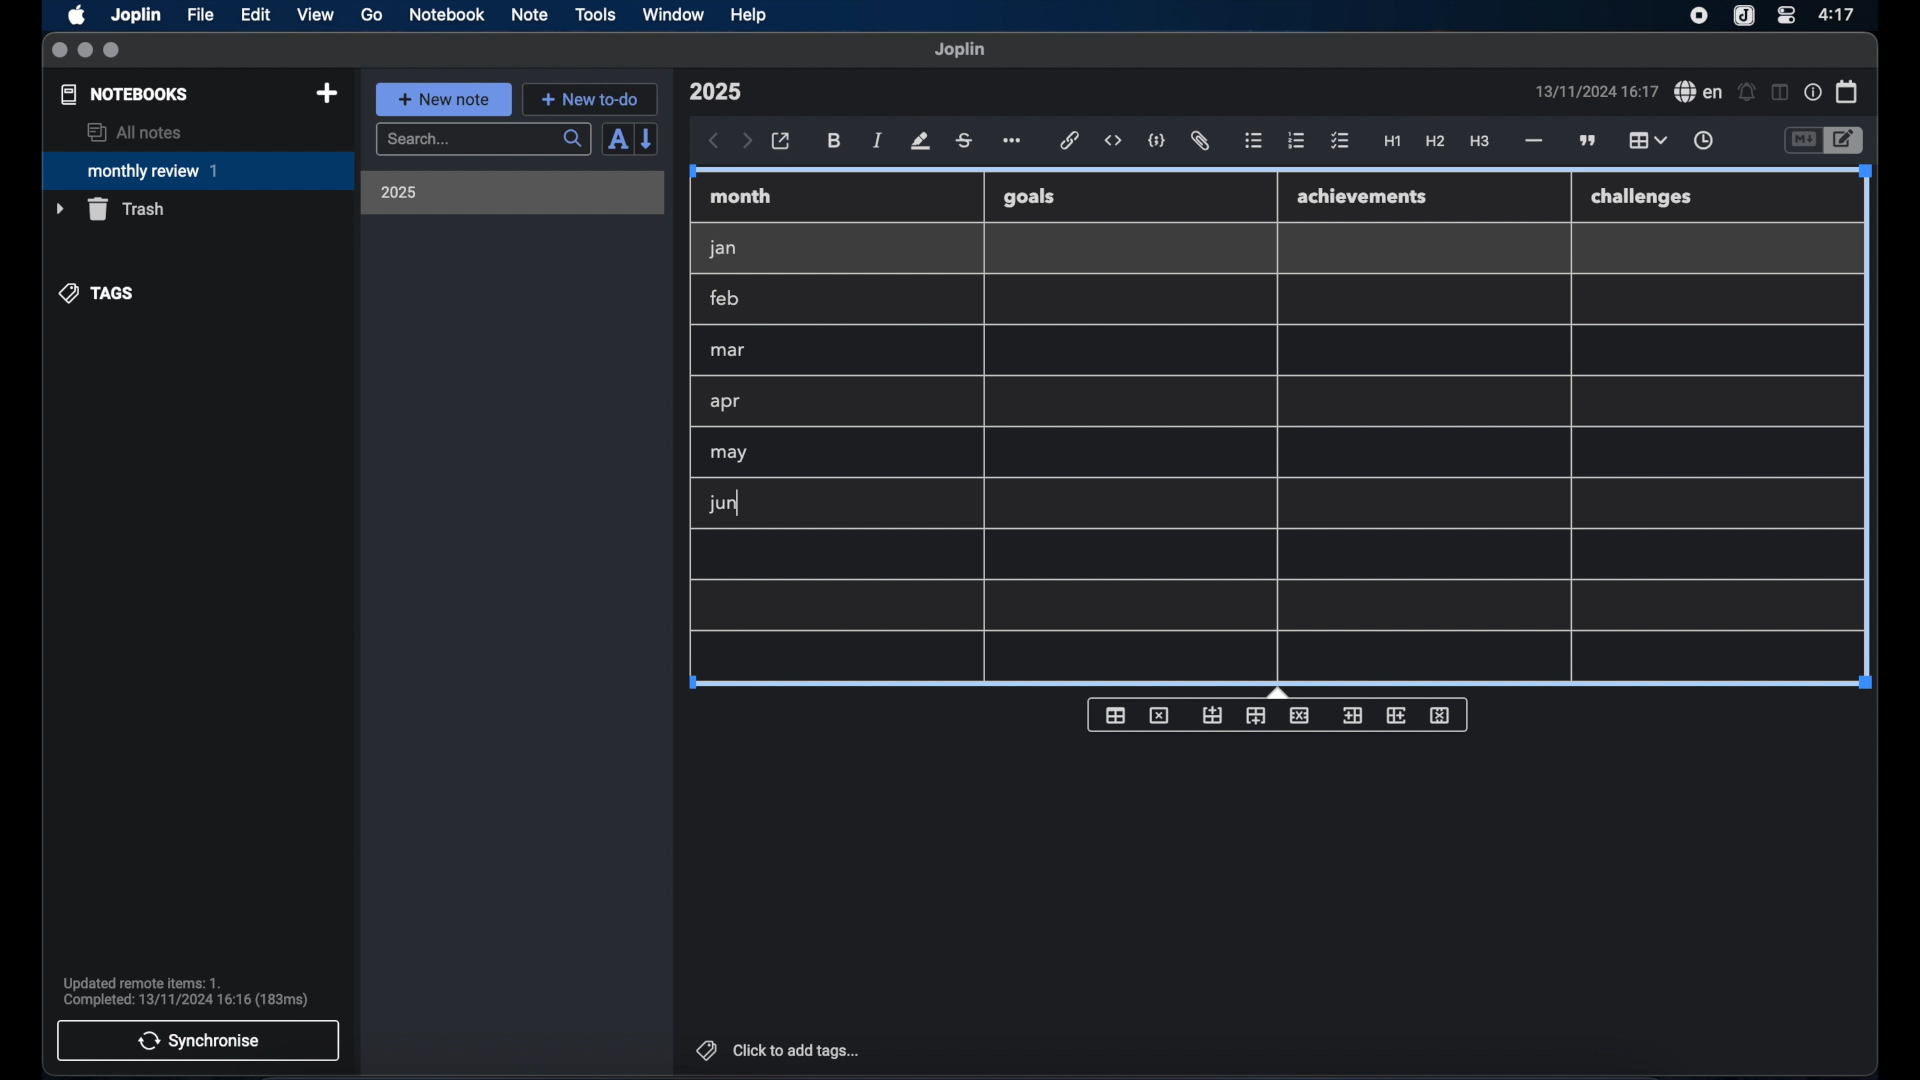 This screenshot has width=1920, height=1080. What do you see at coordinates (1029, 196) in the screenshot?
I see `goals` at bounding box center [1029, 196].